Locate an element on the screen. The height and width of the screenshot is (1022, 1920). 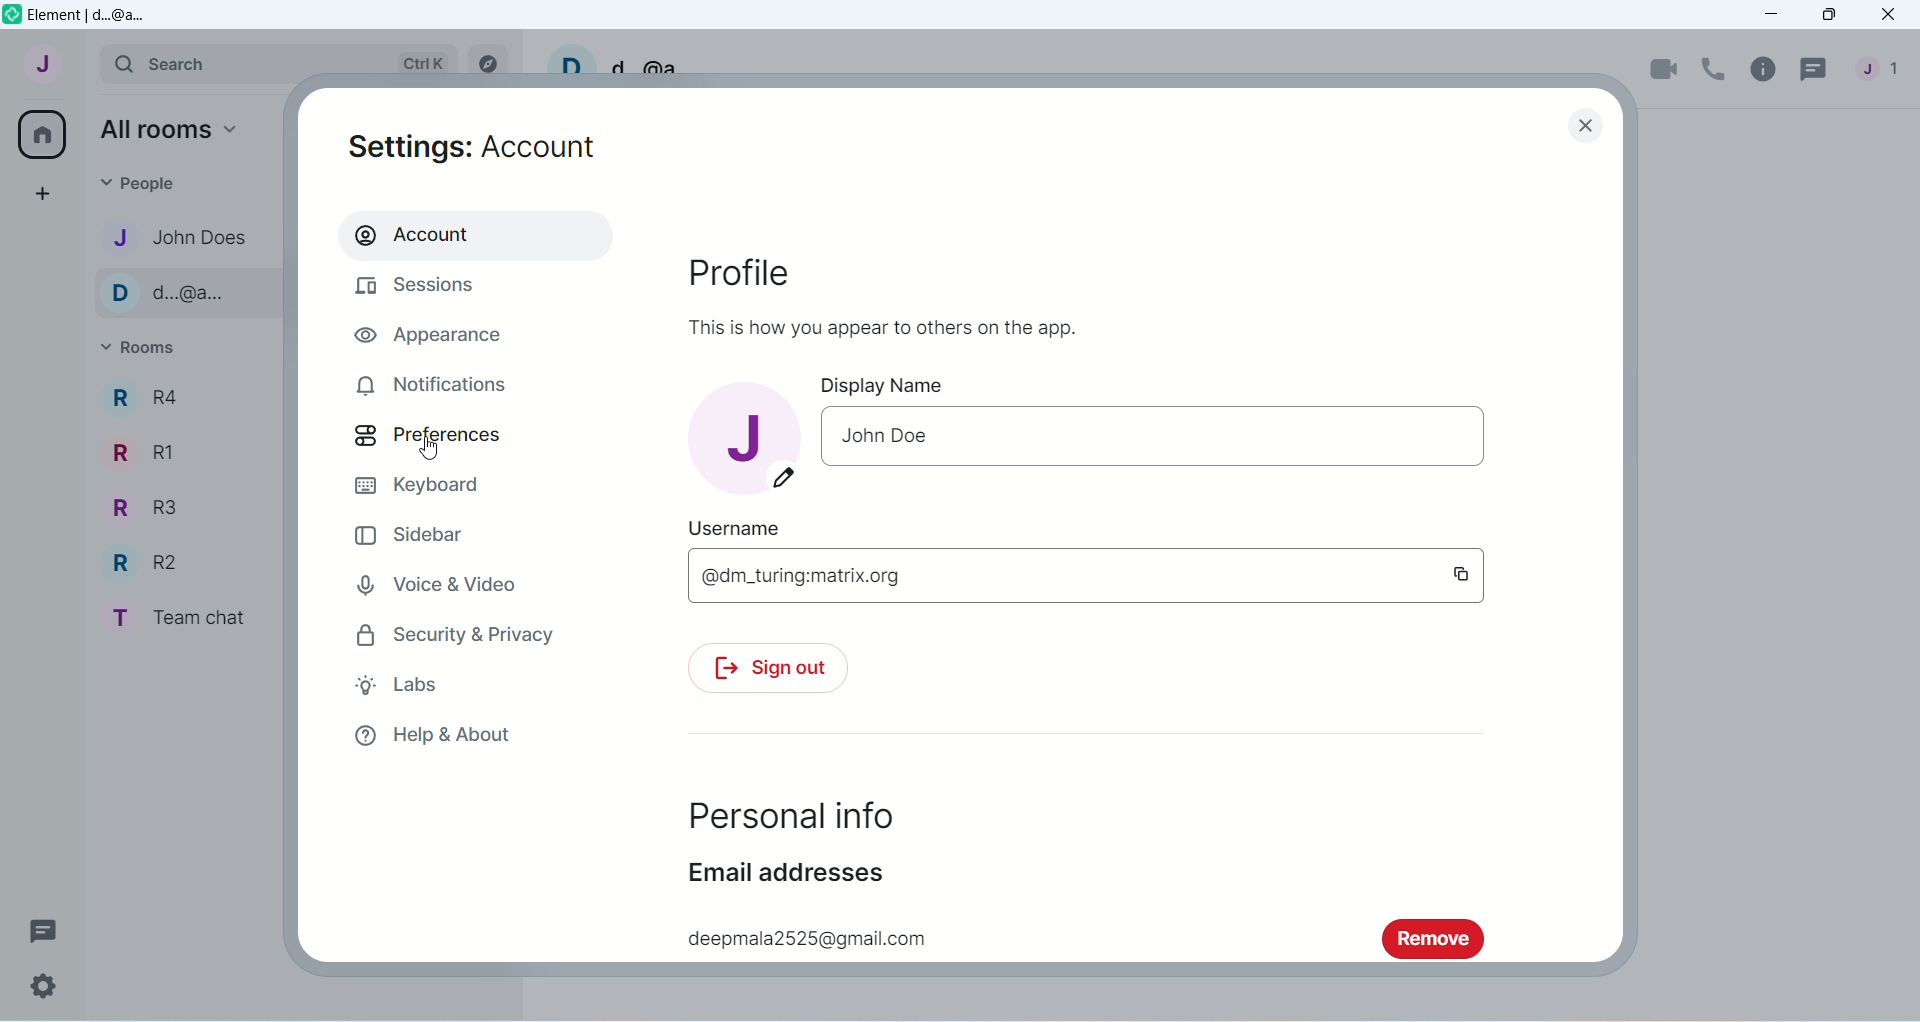
Sessions is located at coordinates (449, 283).